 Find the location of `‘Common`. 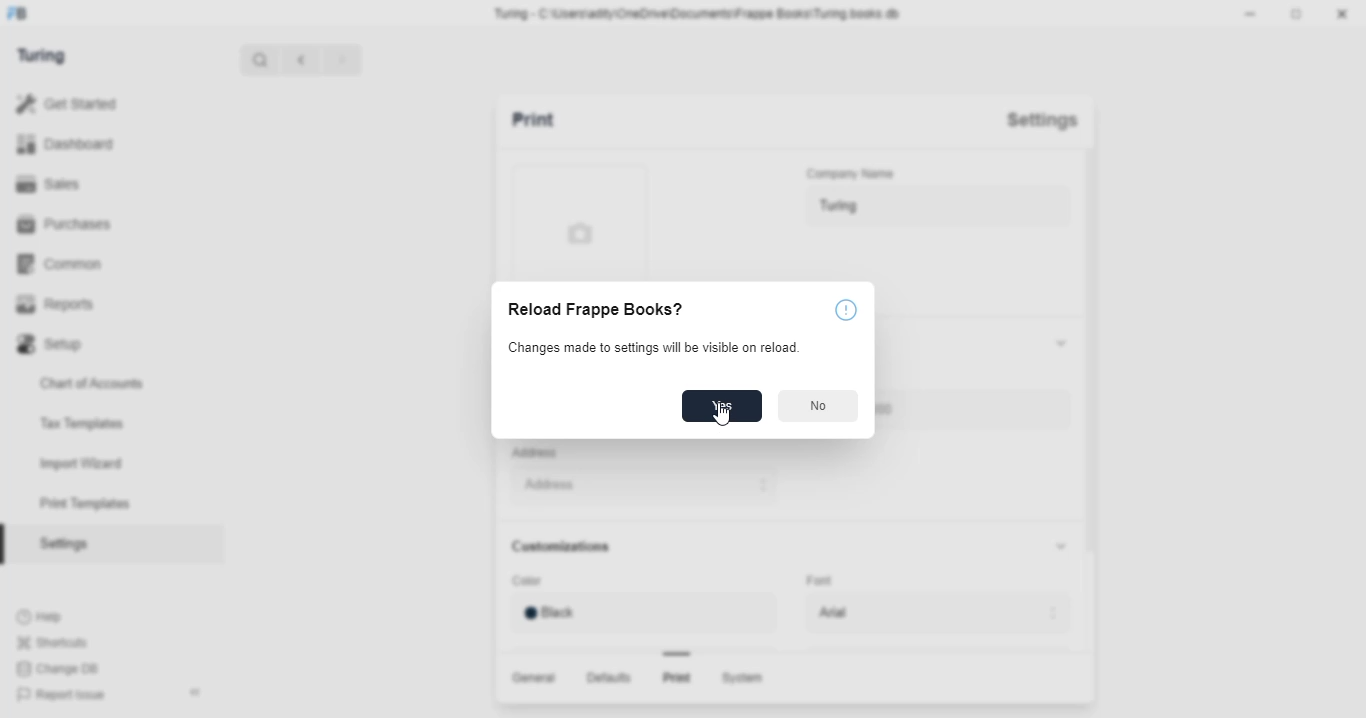

‘Common is located at coordinates (65, 263).